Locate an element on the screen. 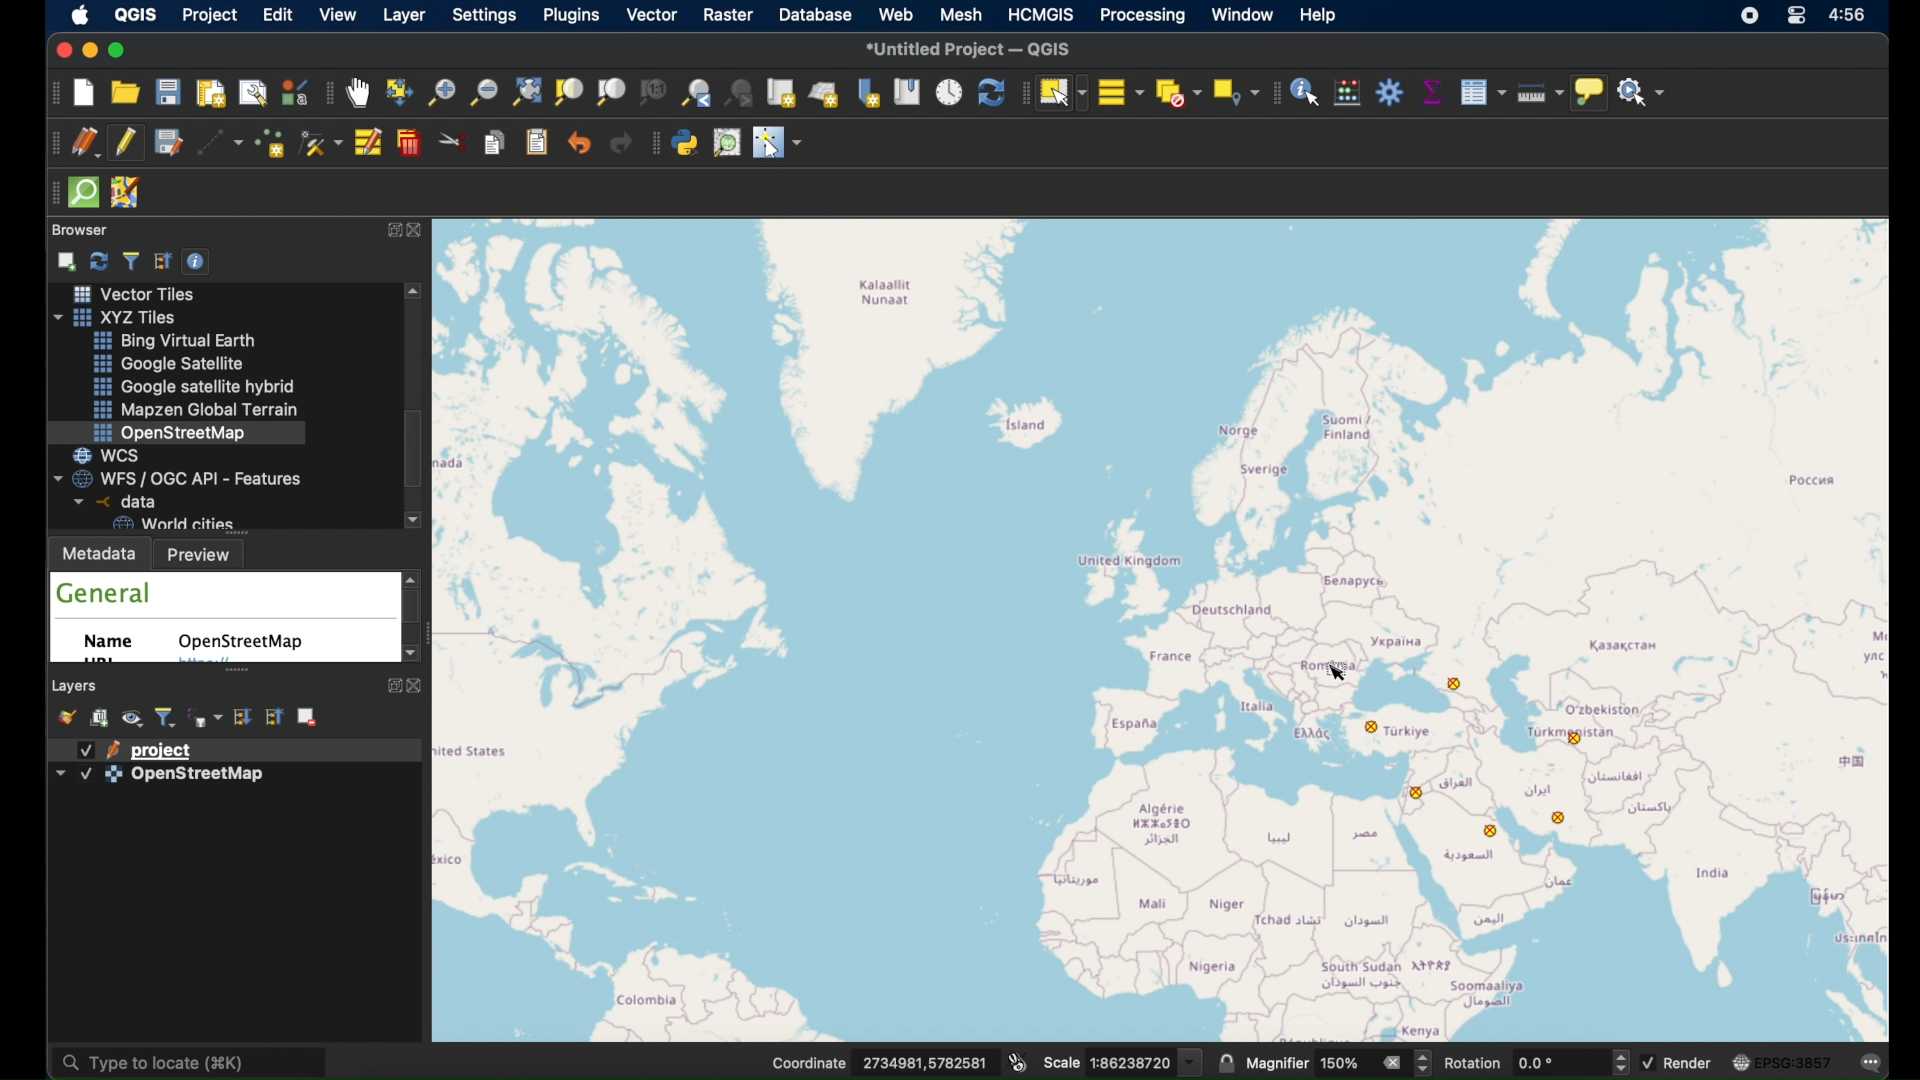  delete selected is located at coordinates (411, 143).